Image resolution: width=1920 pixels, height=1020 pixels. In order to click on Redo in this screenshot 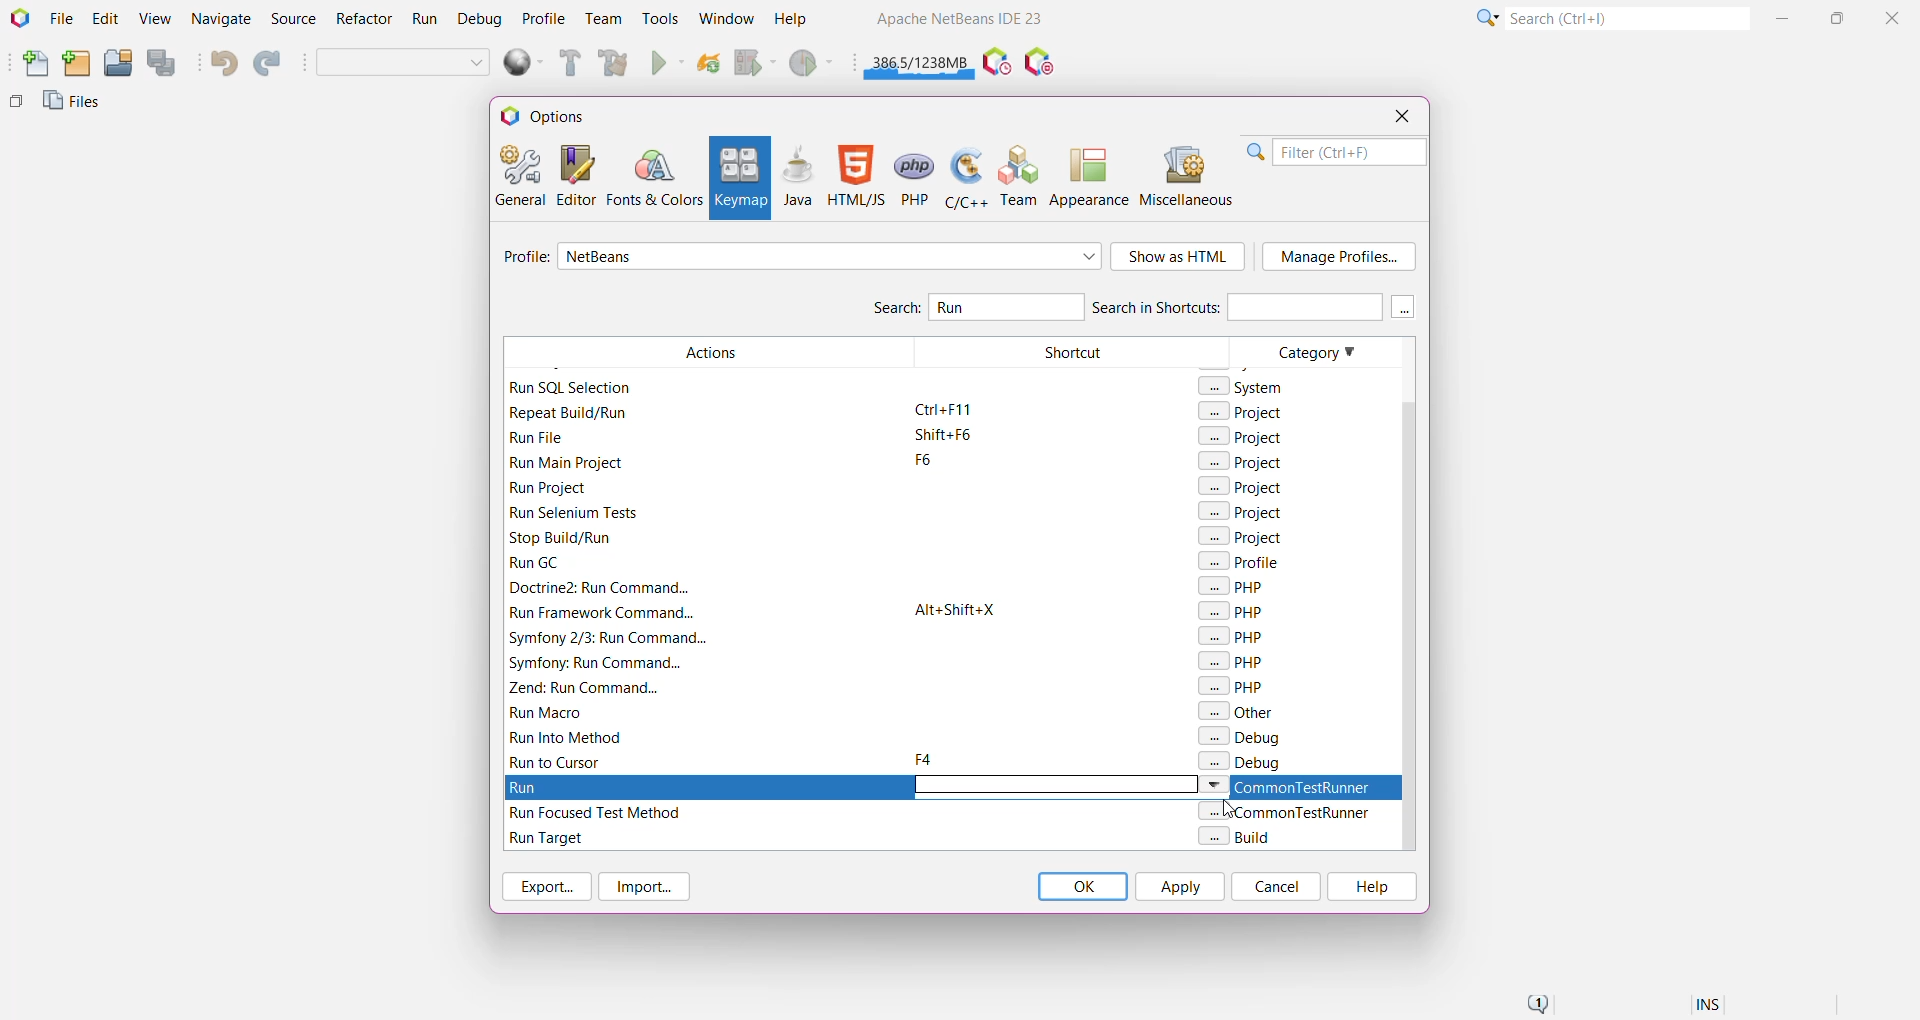, I will do `click(270, 64)`.